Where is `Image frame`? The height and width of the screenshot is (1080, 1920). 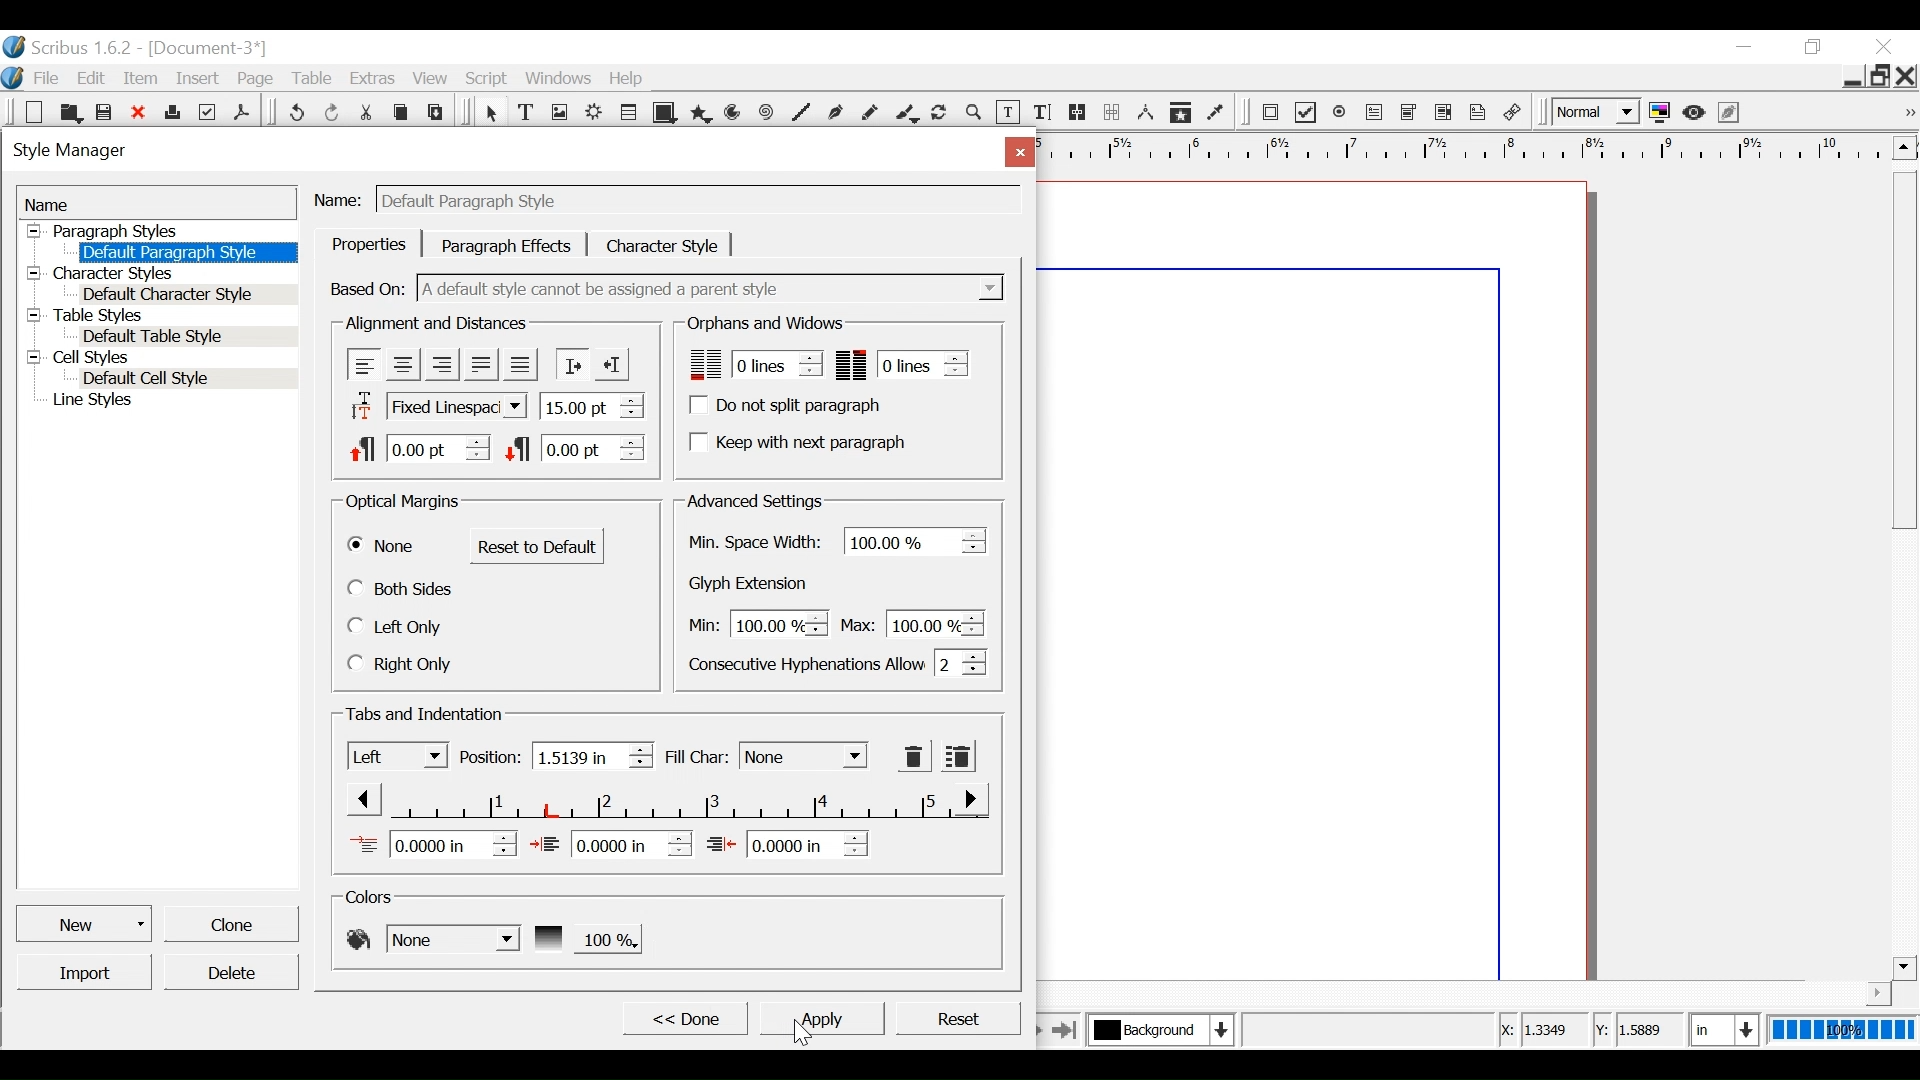 Image frame is located at coordinates (559, 113).